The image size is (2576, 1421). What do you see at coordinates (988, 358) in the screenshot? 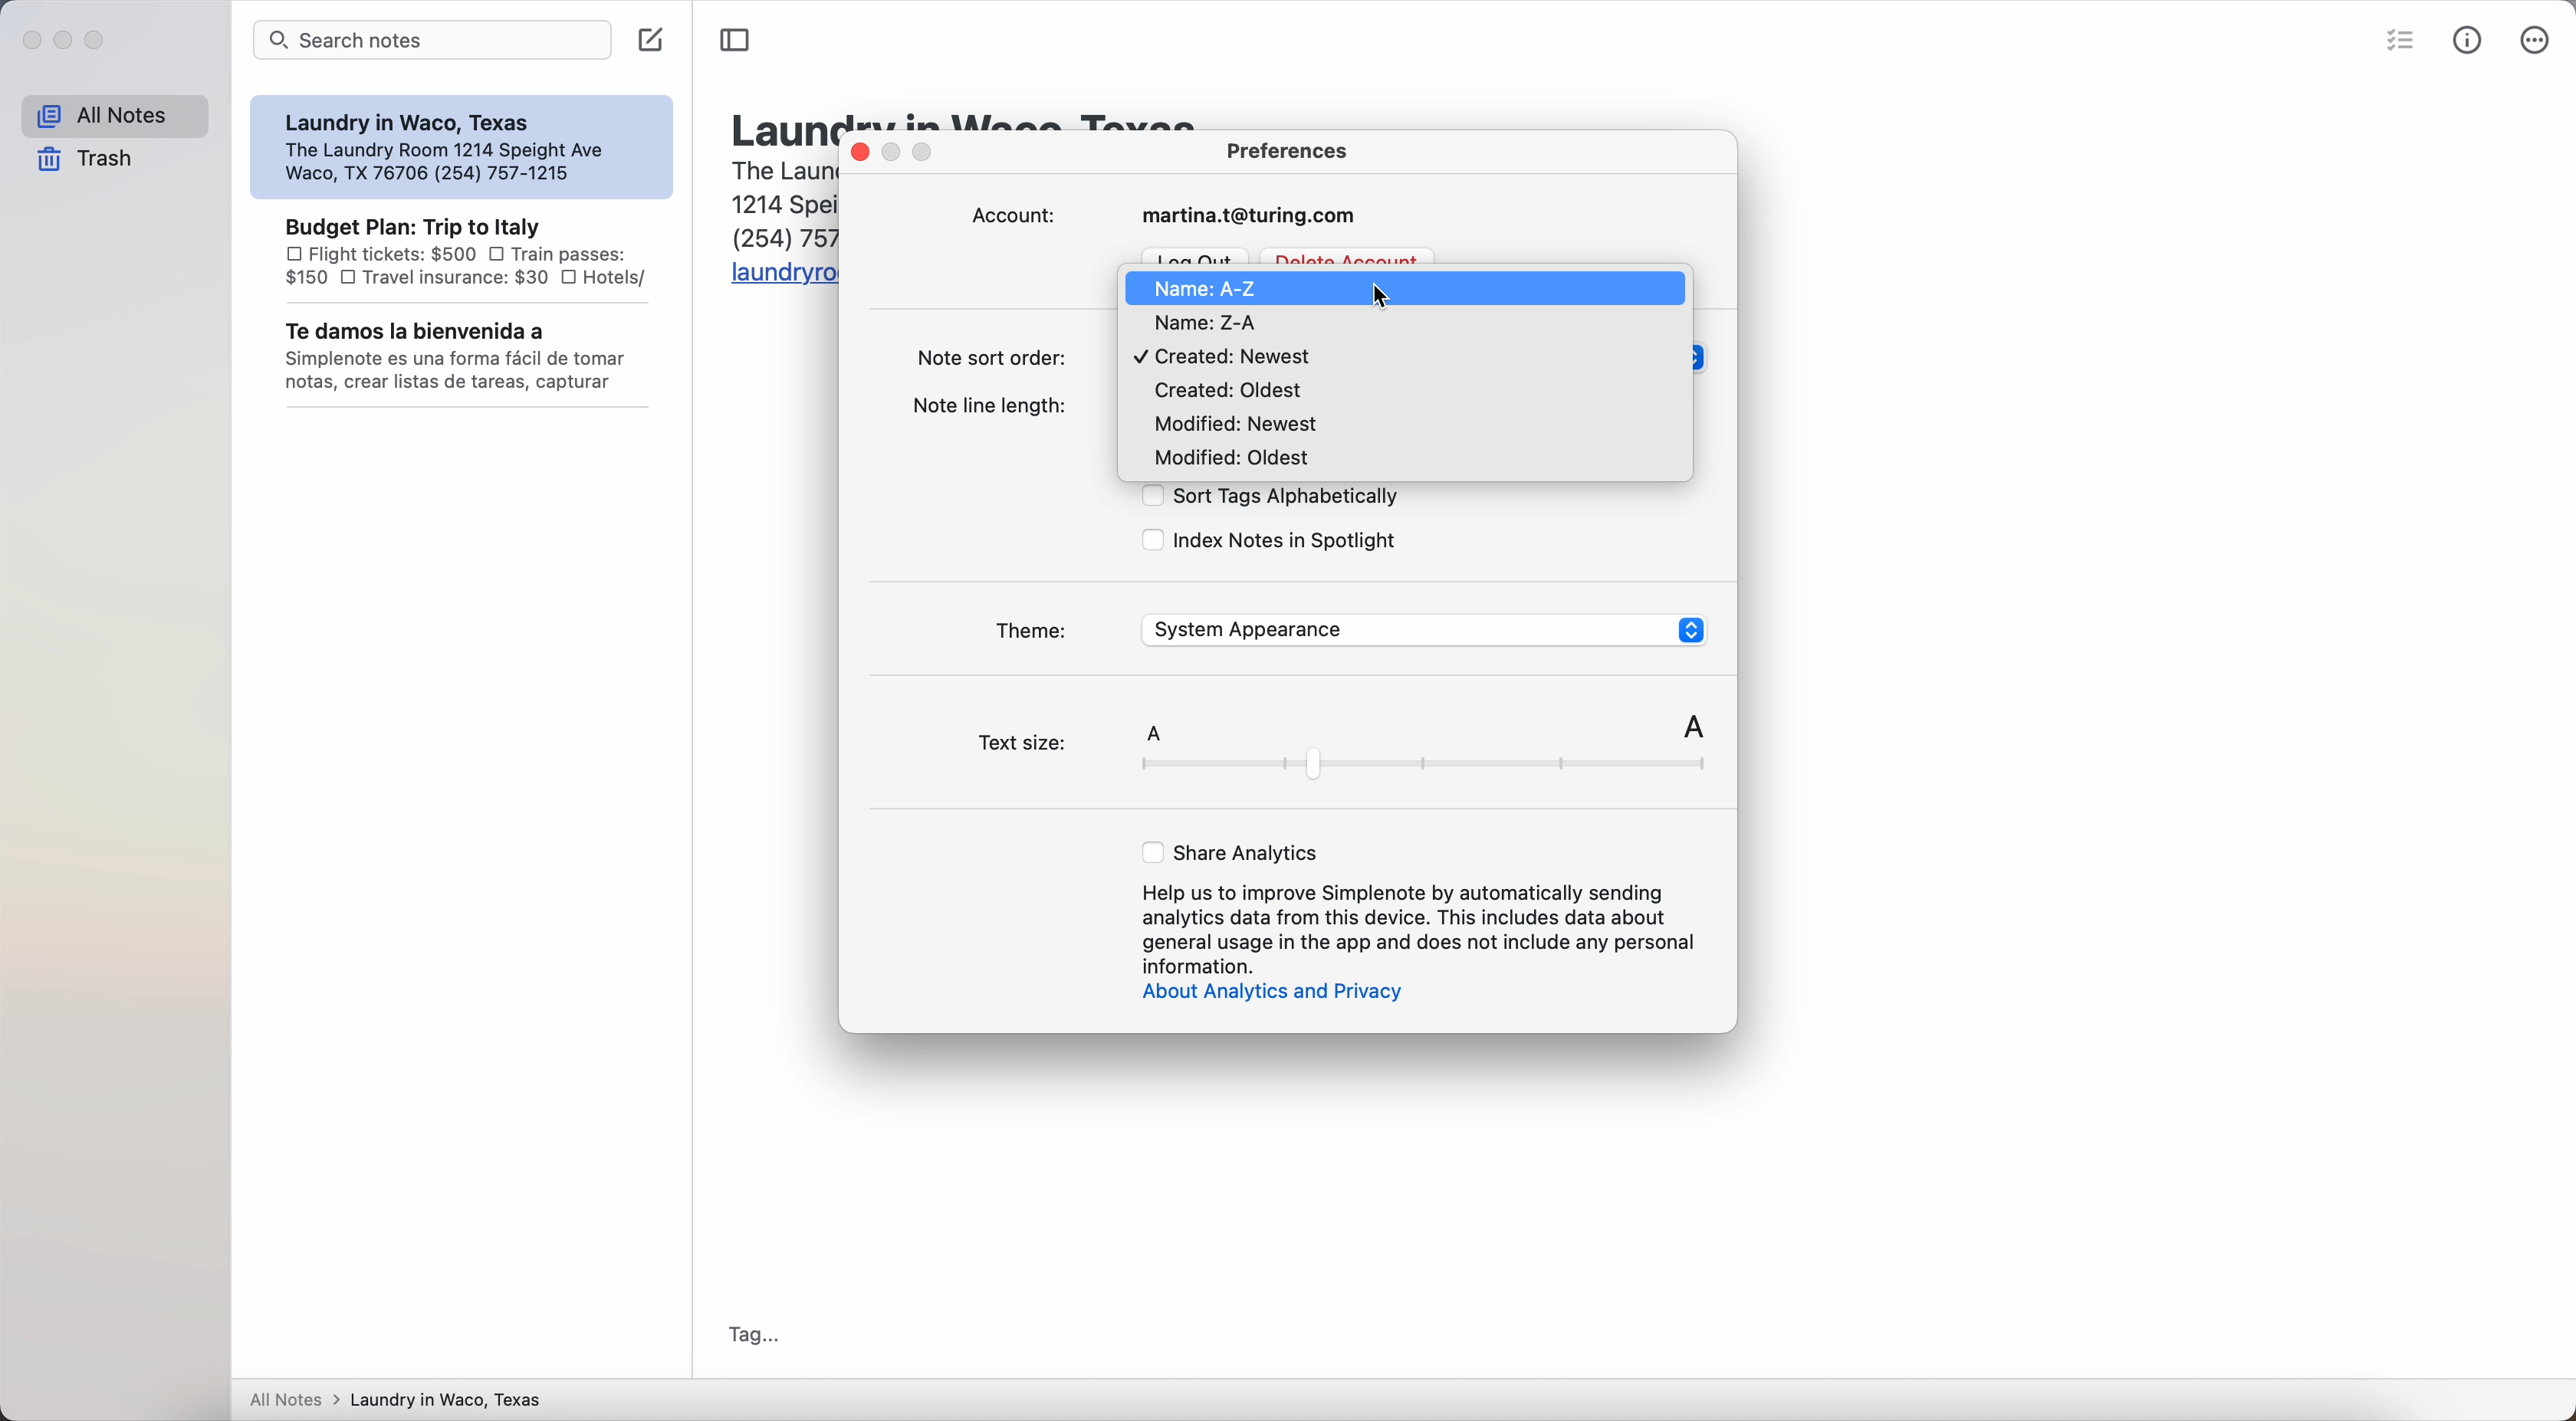
I see `note sort order` at bounding box center [988, 358].